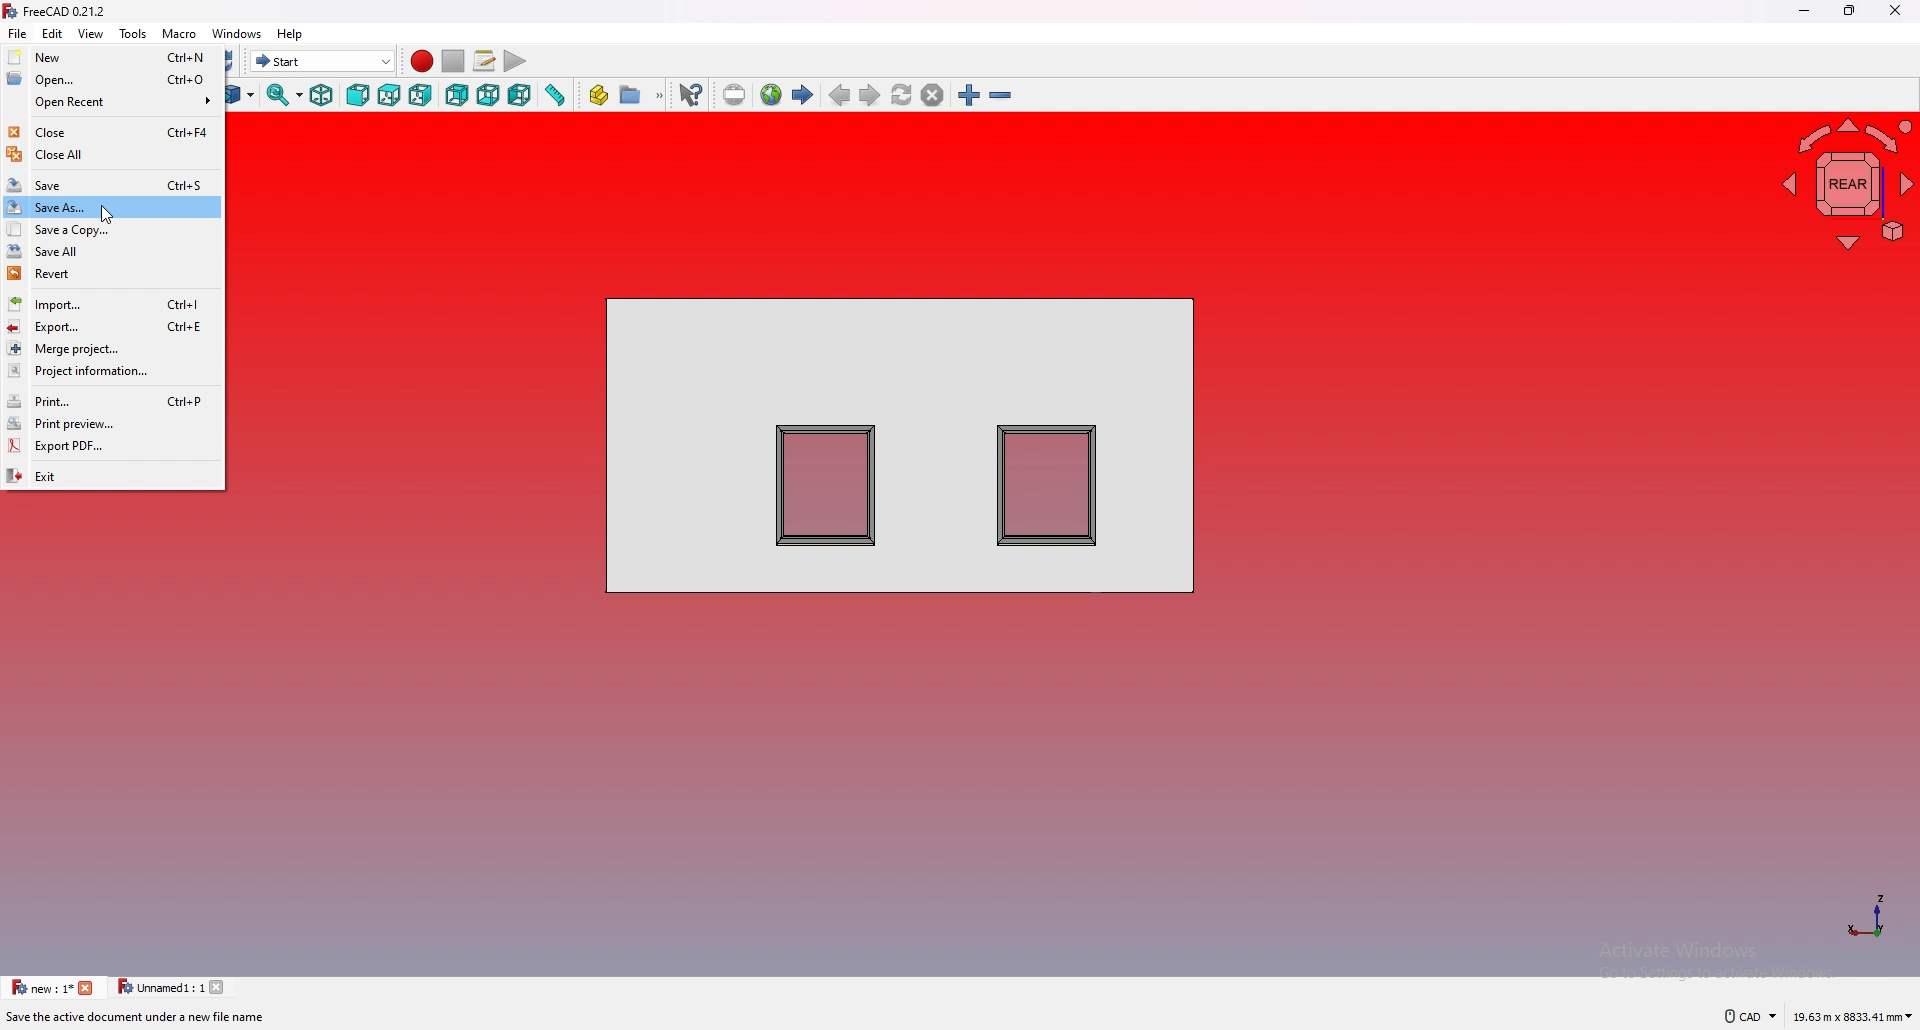 Image resolution: width=1920 pixels, height=1030 pixels. I want to click on view, so click(91, 33).